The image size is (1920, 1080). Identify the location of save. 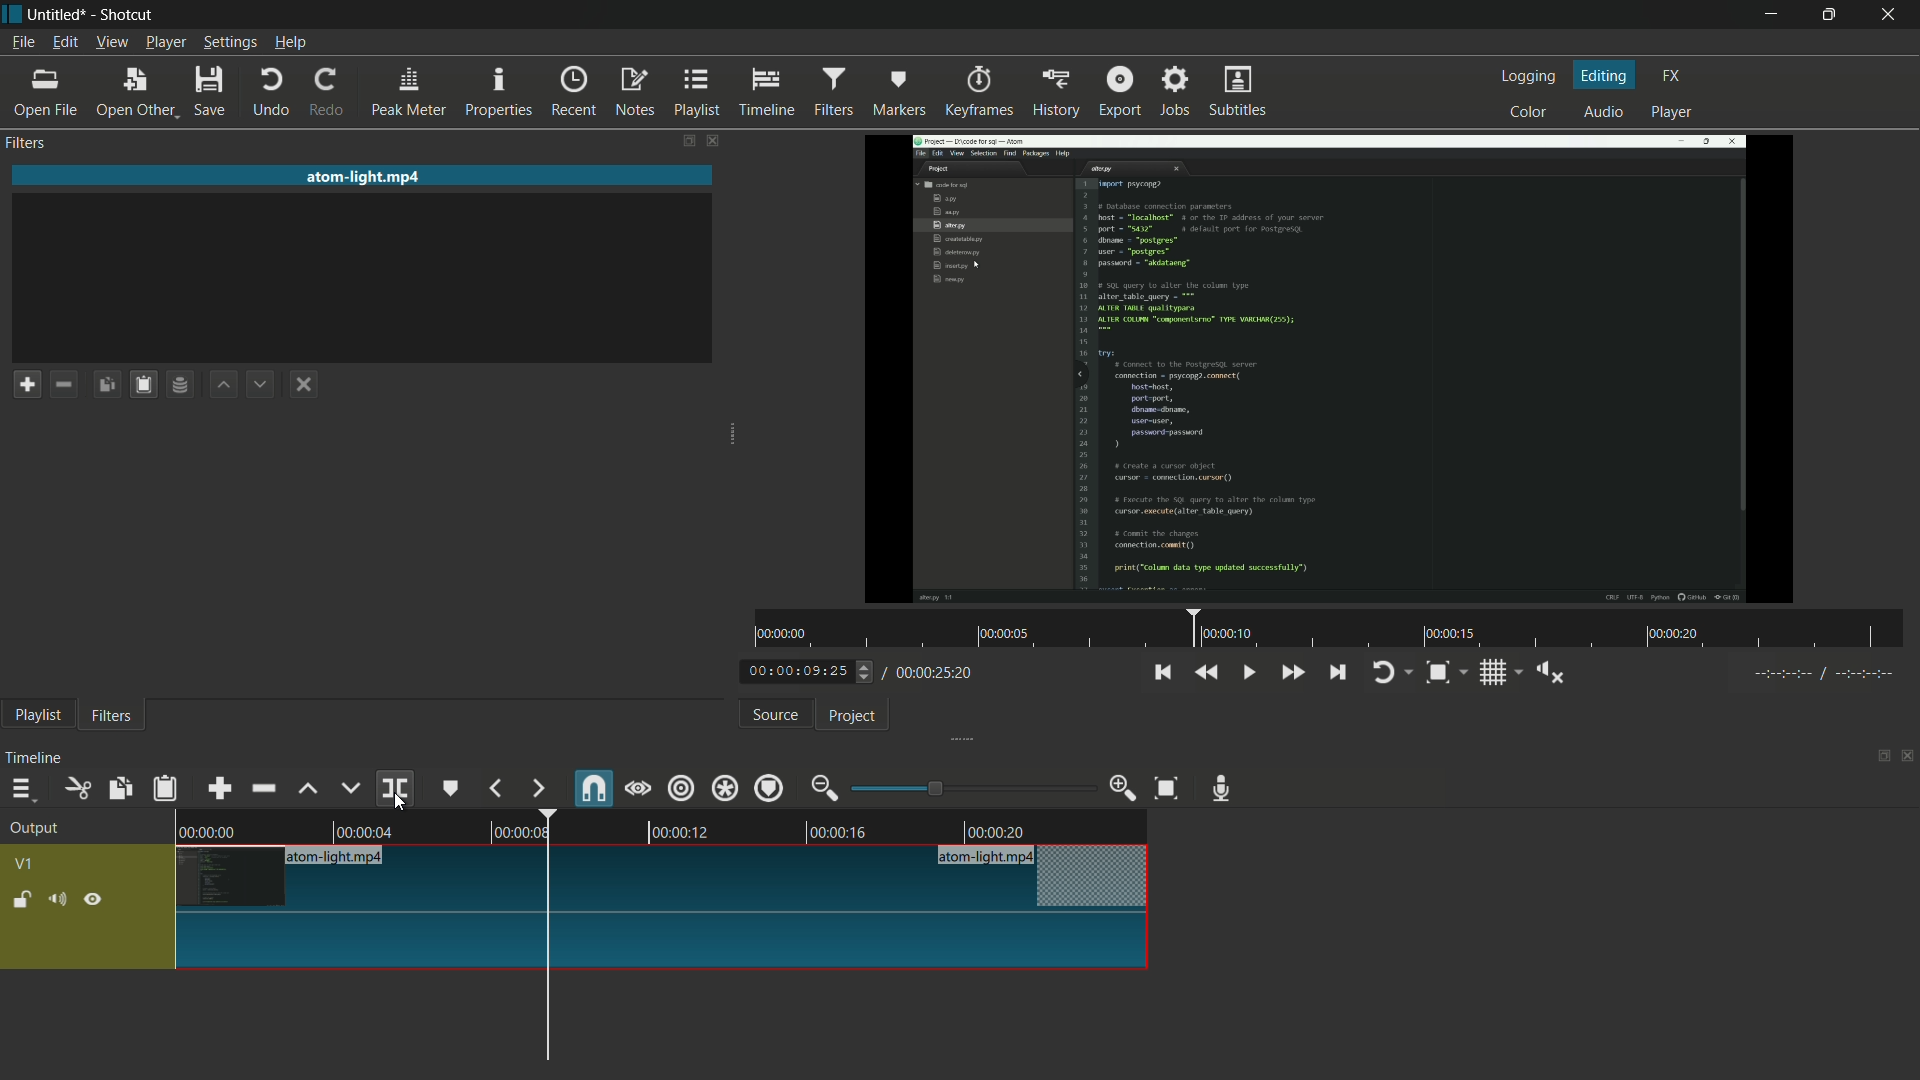
(211, 91).